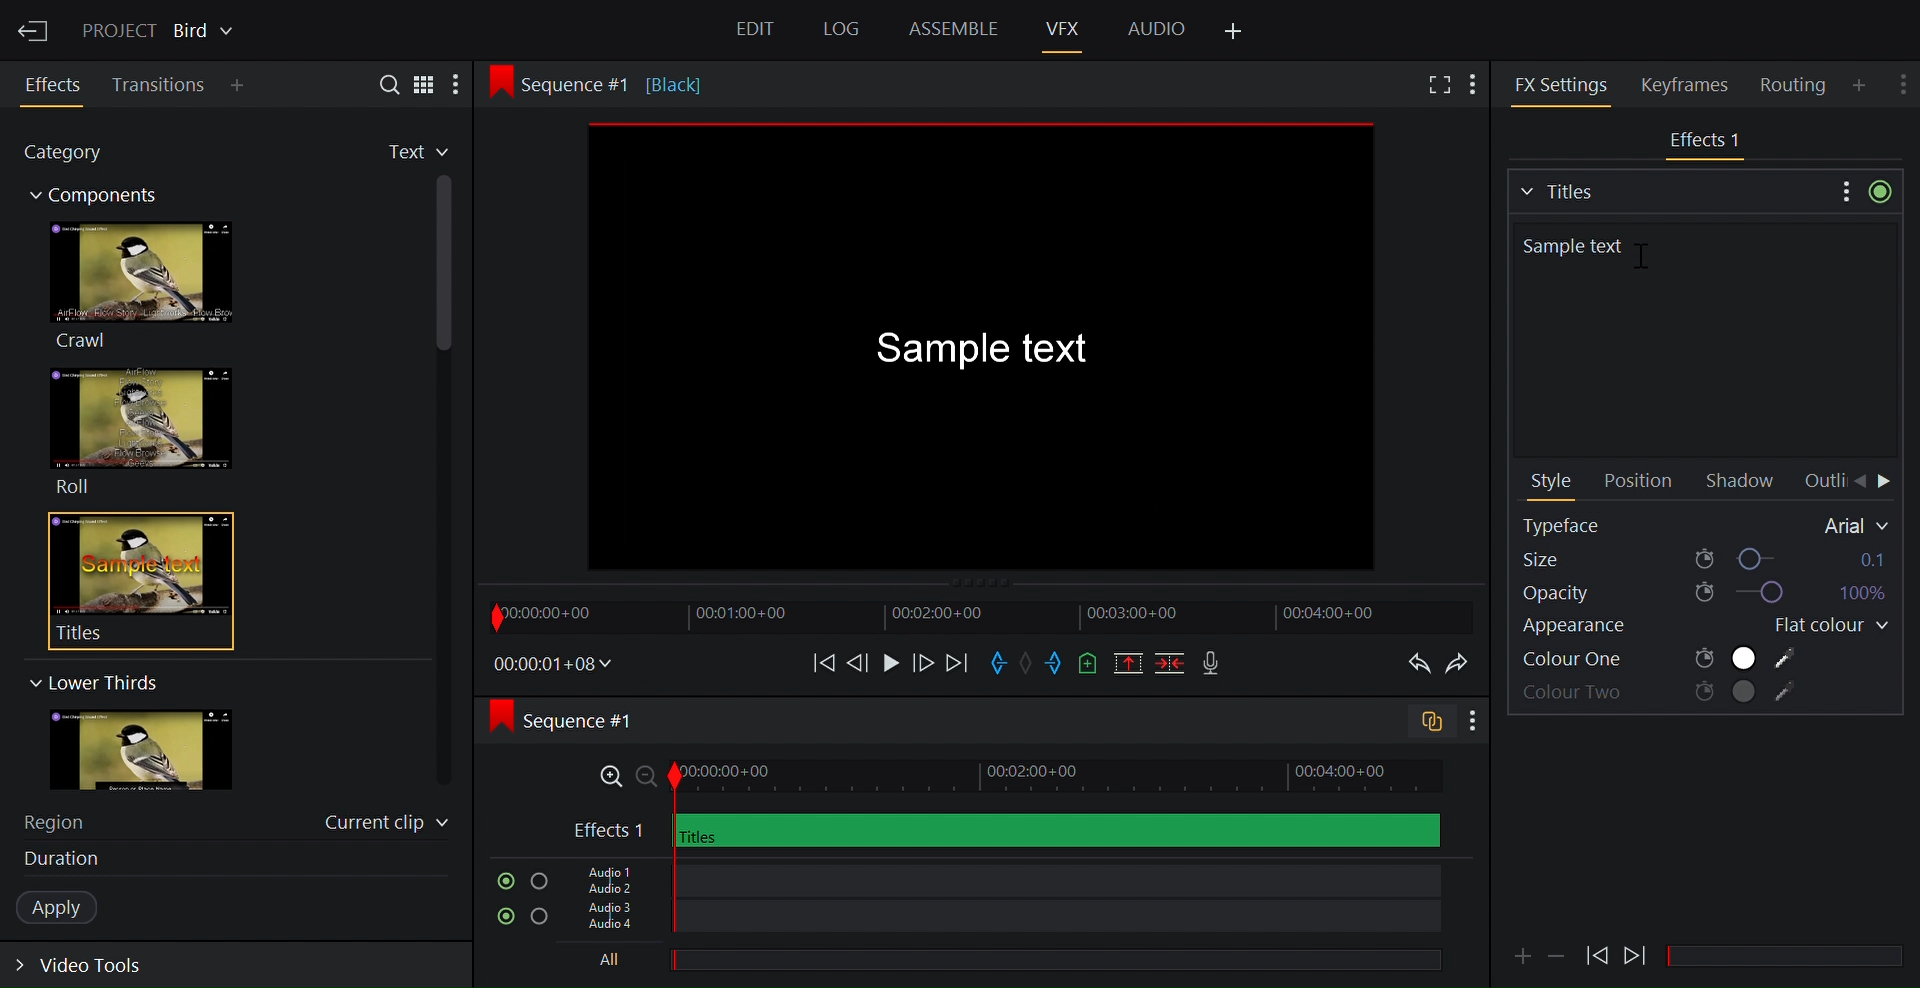 The height and width of the screenshot is (988, 1920). Describe the element at coordinates (1478, 82) in the screenshot. I see `Add Panel` at that location.